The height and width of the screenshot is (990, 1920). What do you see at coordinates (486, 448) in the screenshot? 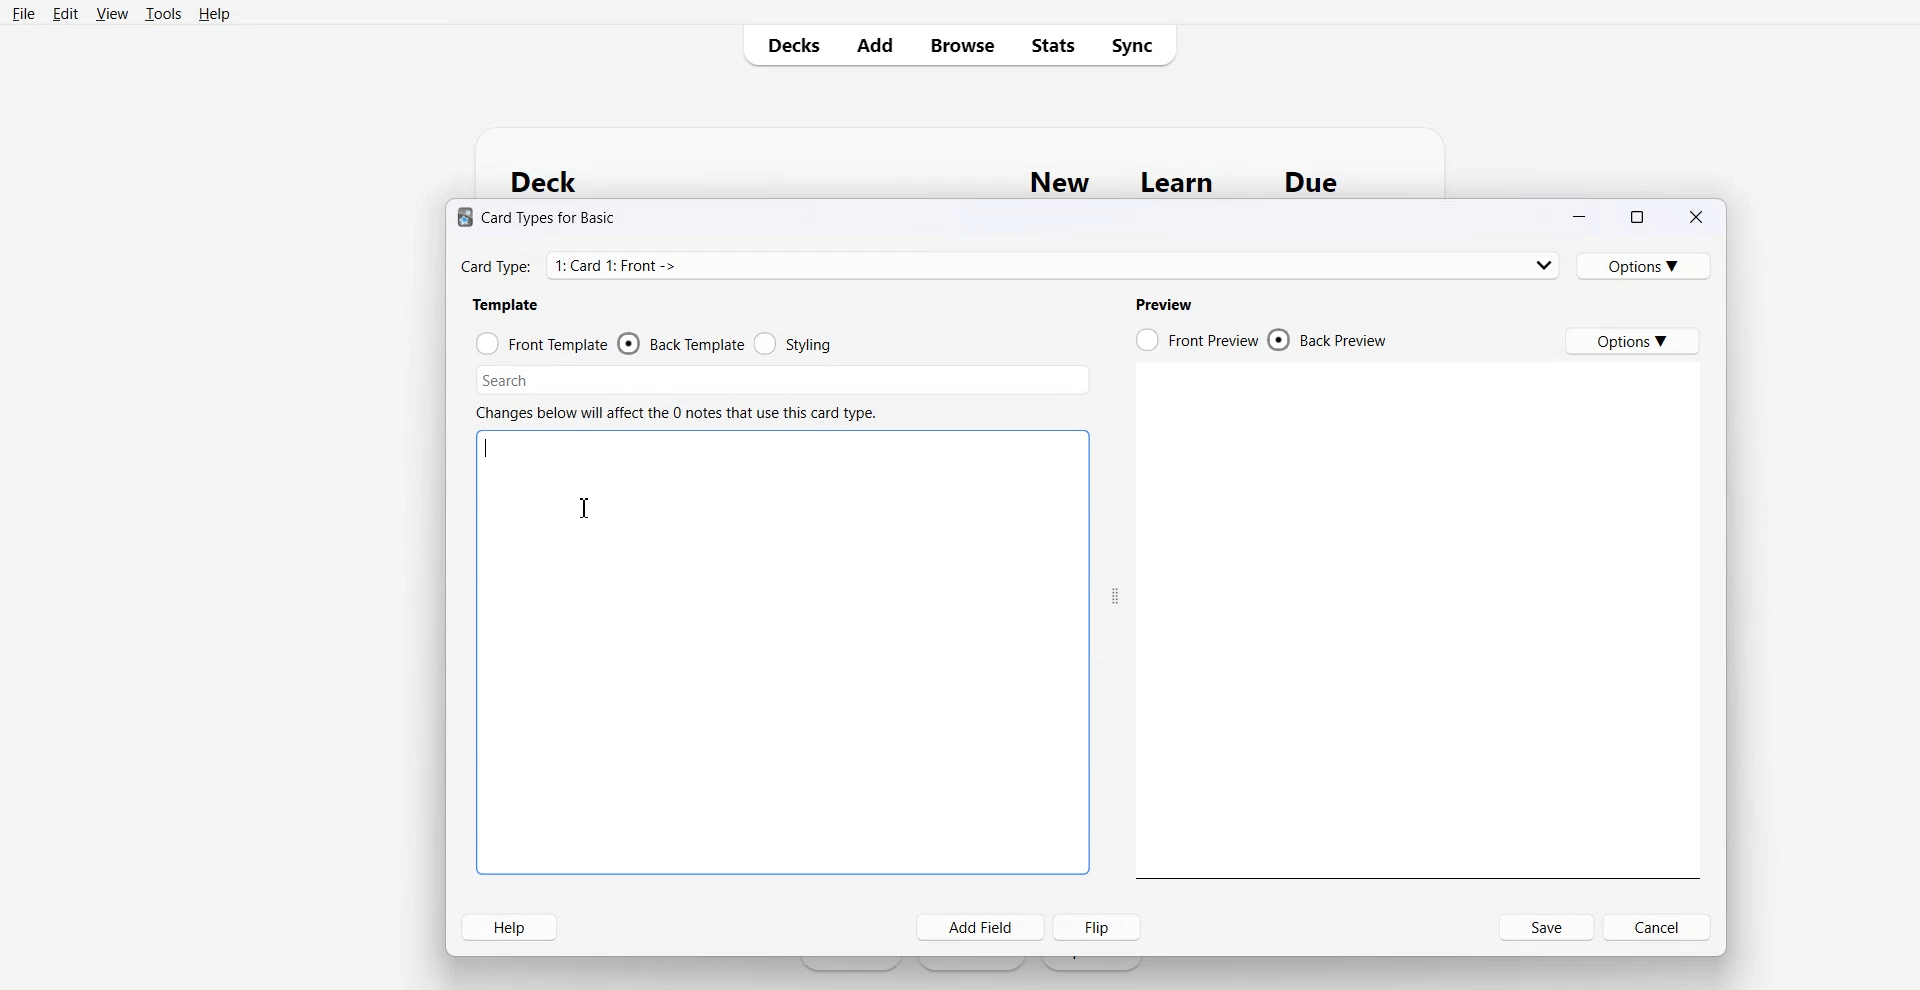
I see `Text cursor` at bounding box center [486, 448].